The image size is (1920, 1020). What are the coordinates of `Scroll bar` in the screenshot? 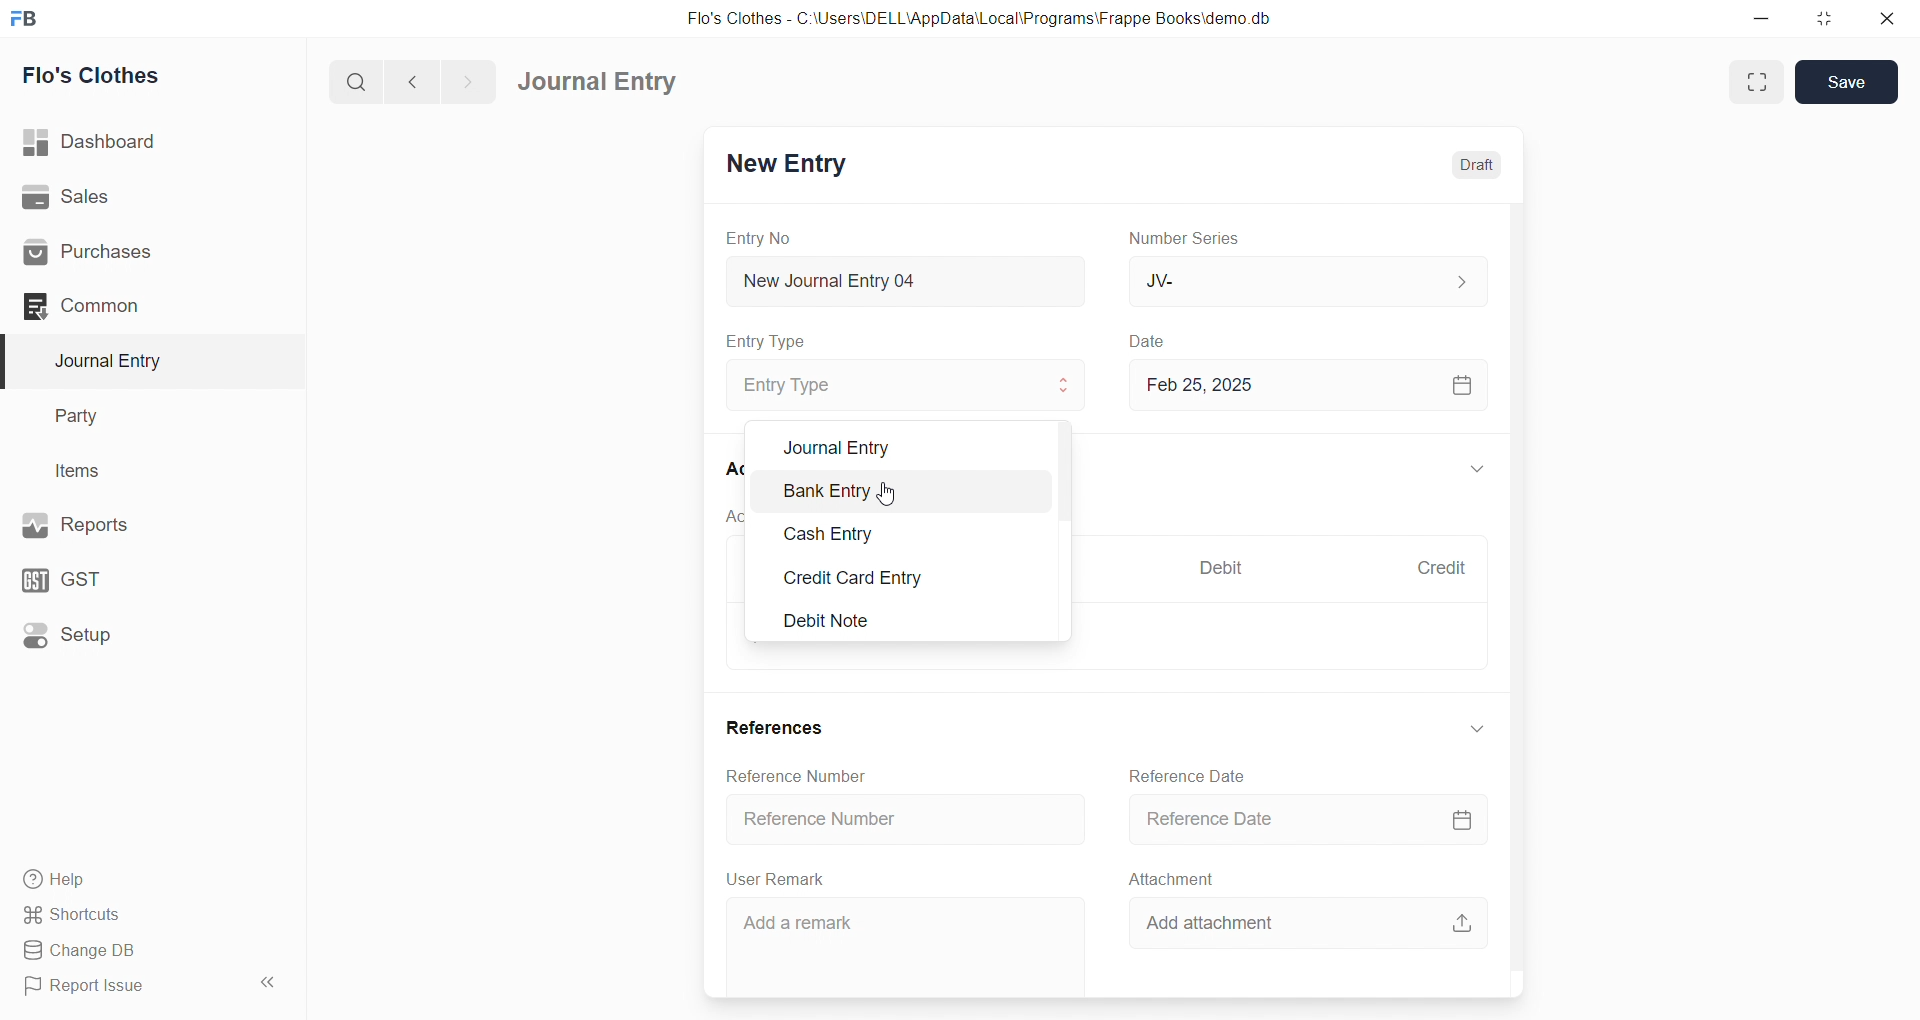 It's located at (1528, 572).